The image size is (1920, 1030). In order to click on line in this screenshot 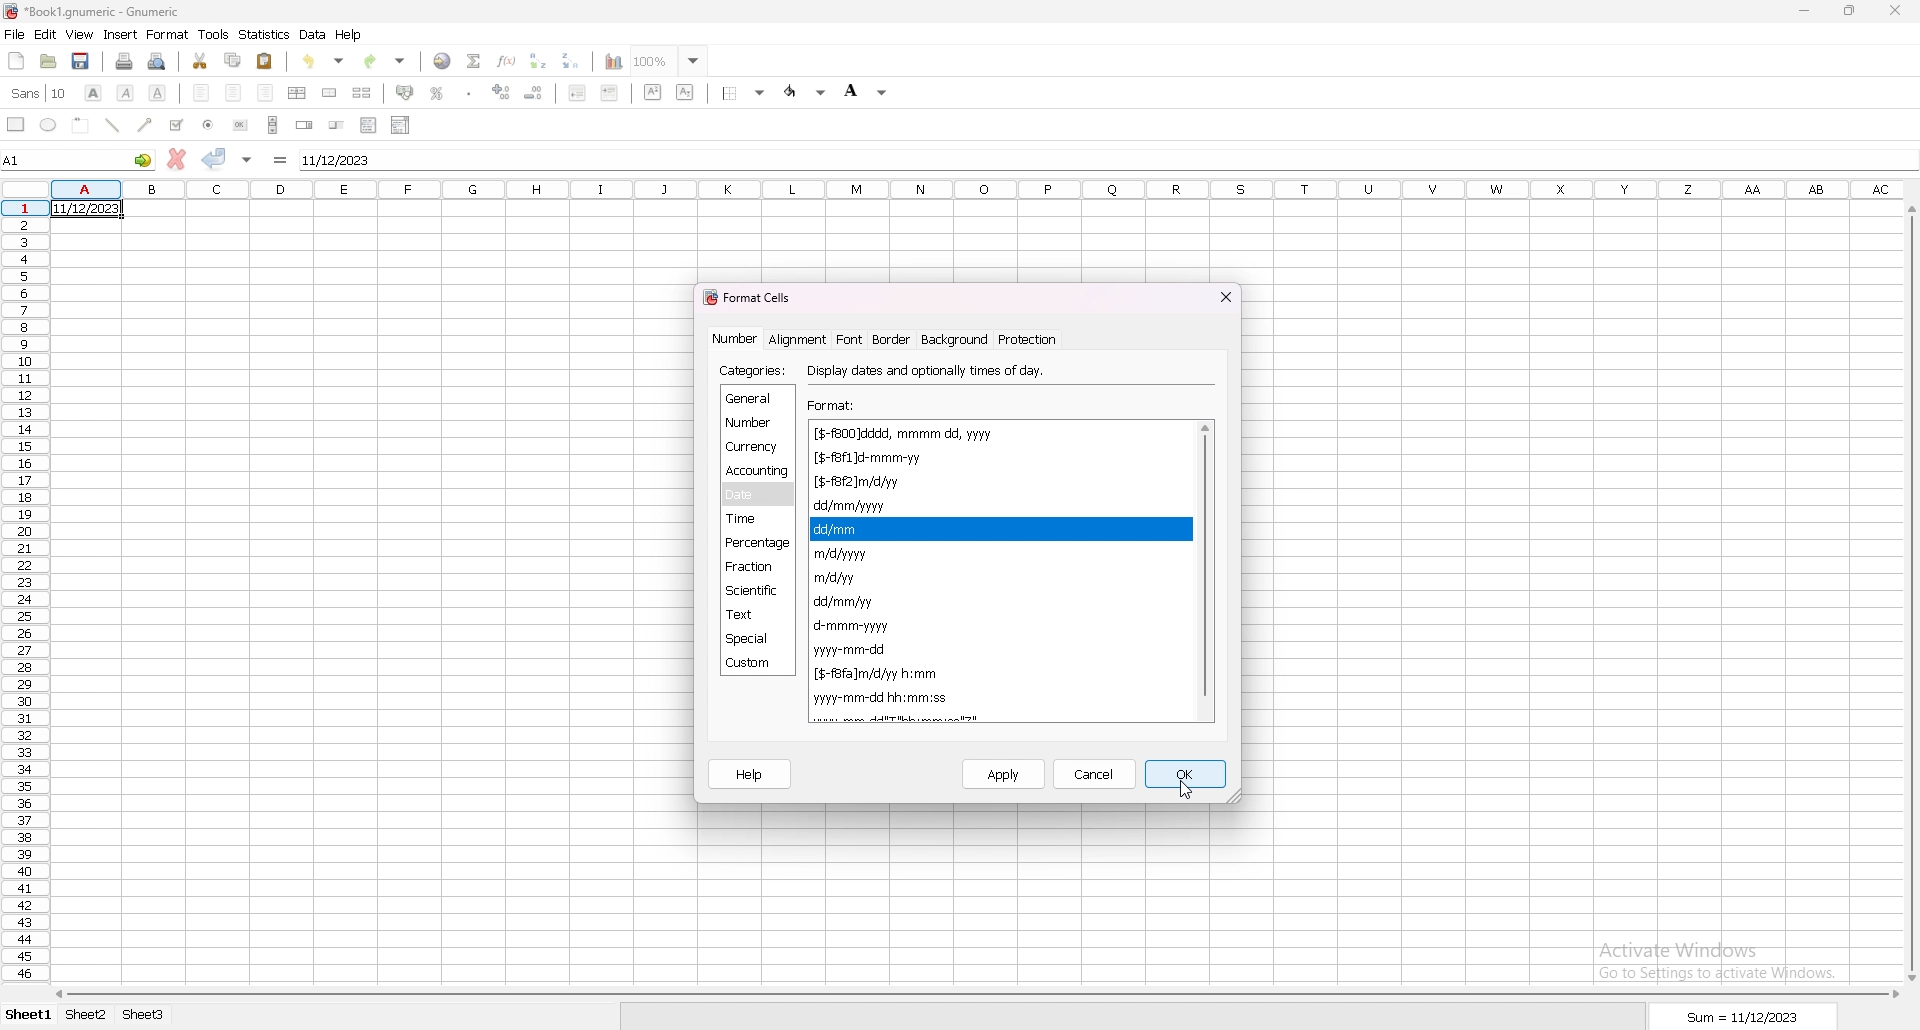, I will do `click(111, 125)`.